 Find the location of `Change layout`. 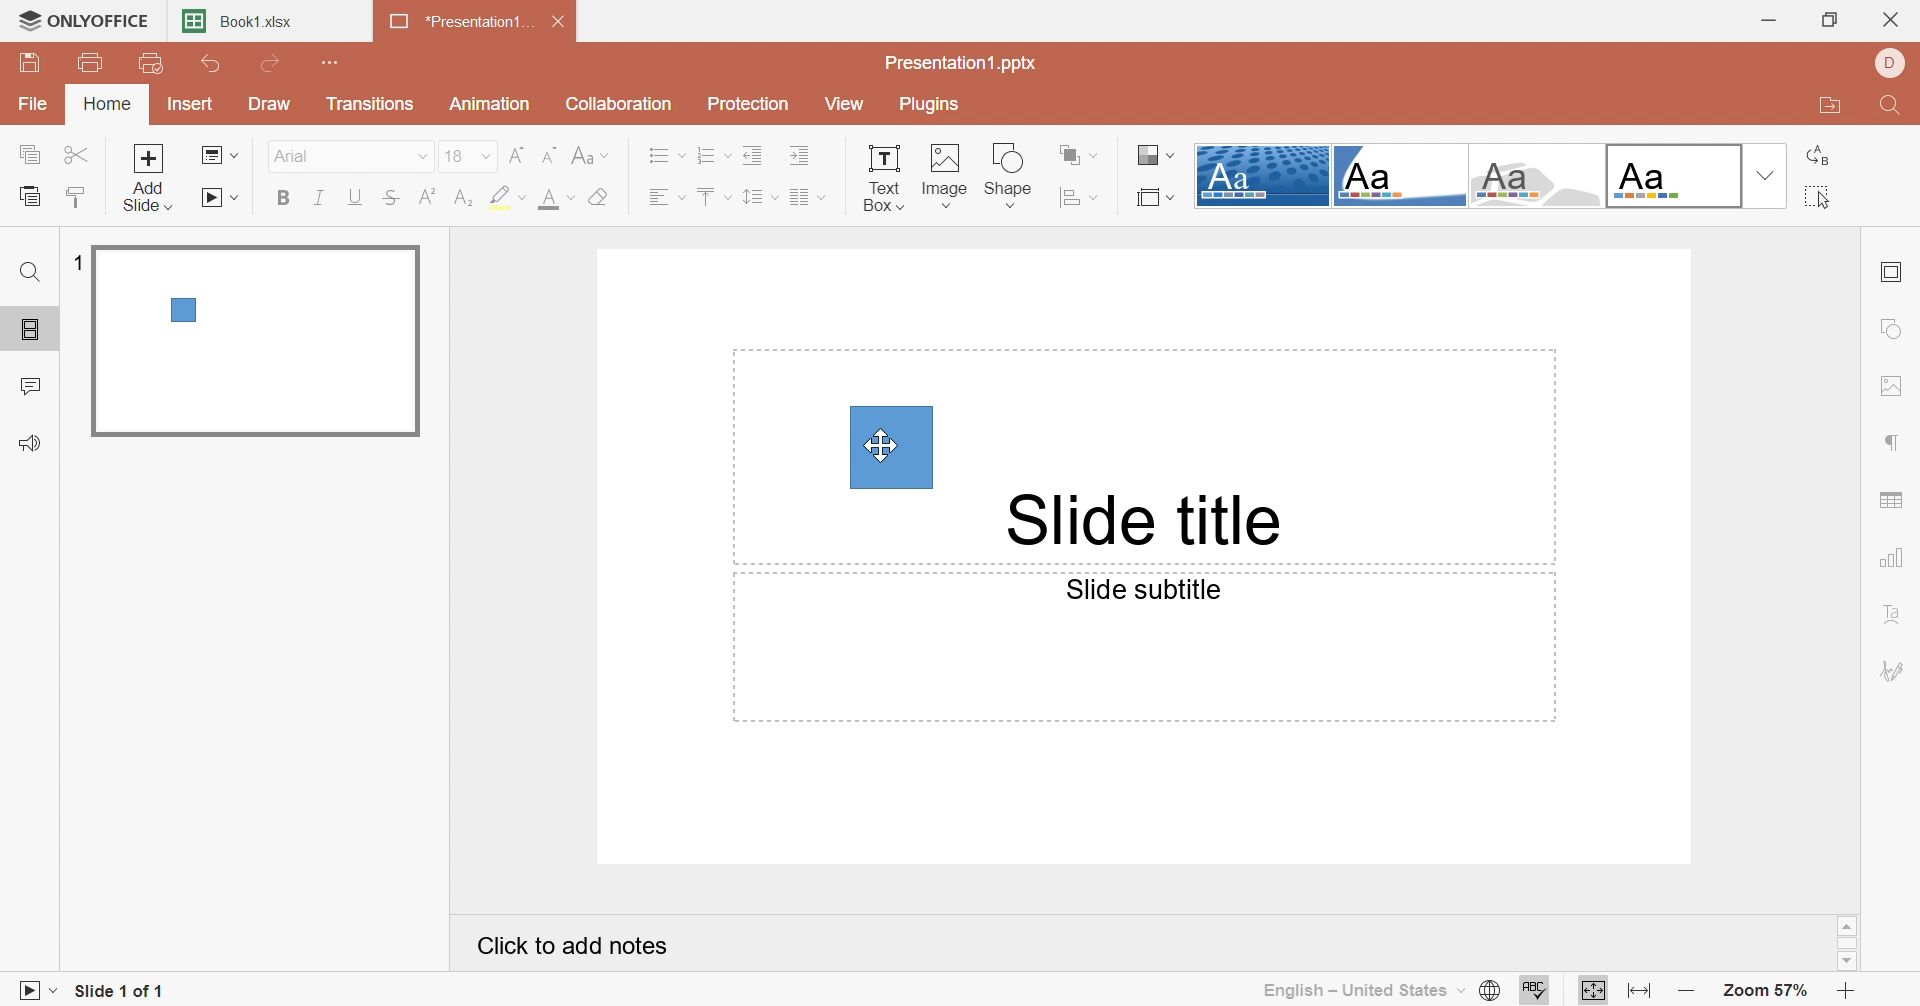

Change layout is located at coordinates (218, 156).